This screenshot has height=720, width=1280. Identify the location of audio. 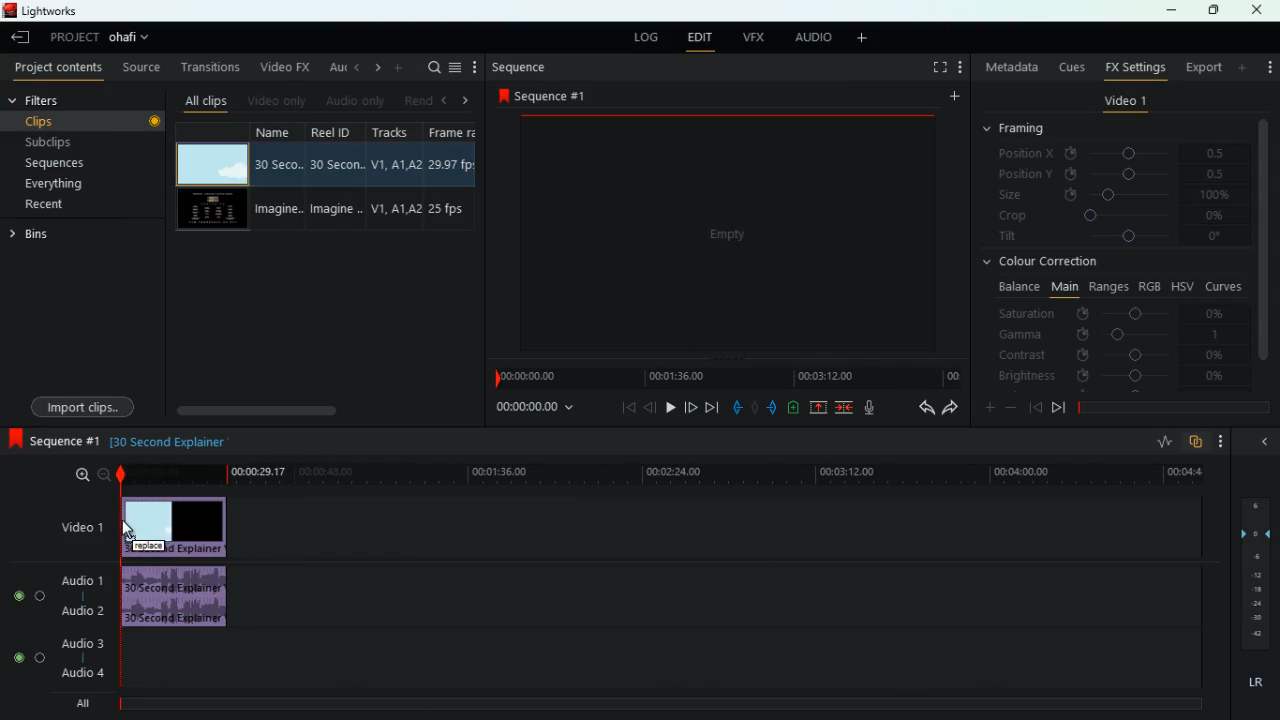
(813, 38).